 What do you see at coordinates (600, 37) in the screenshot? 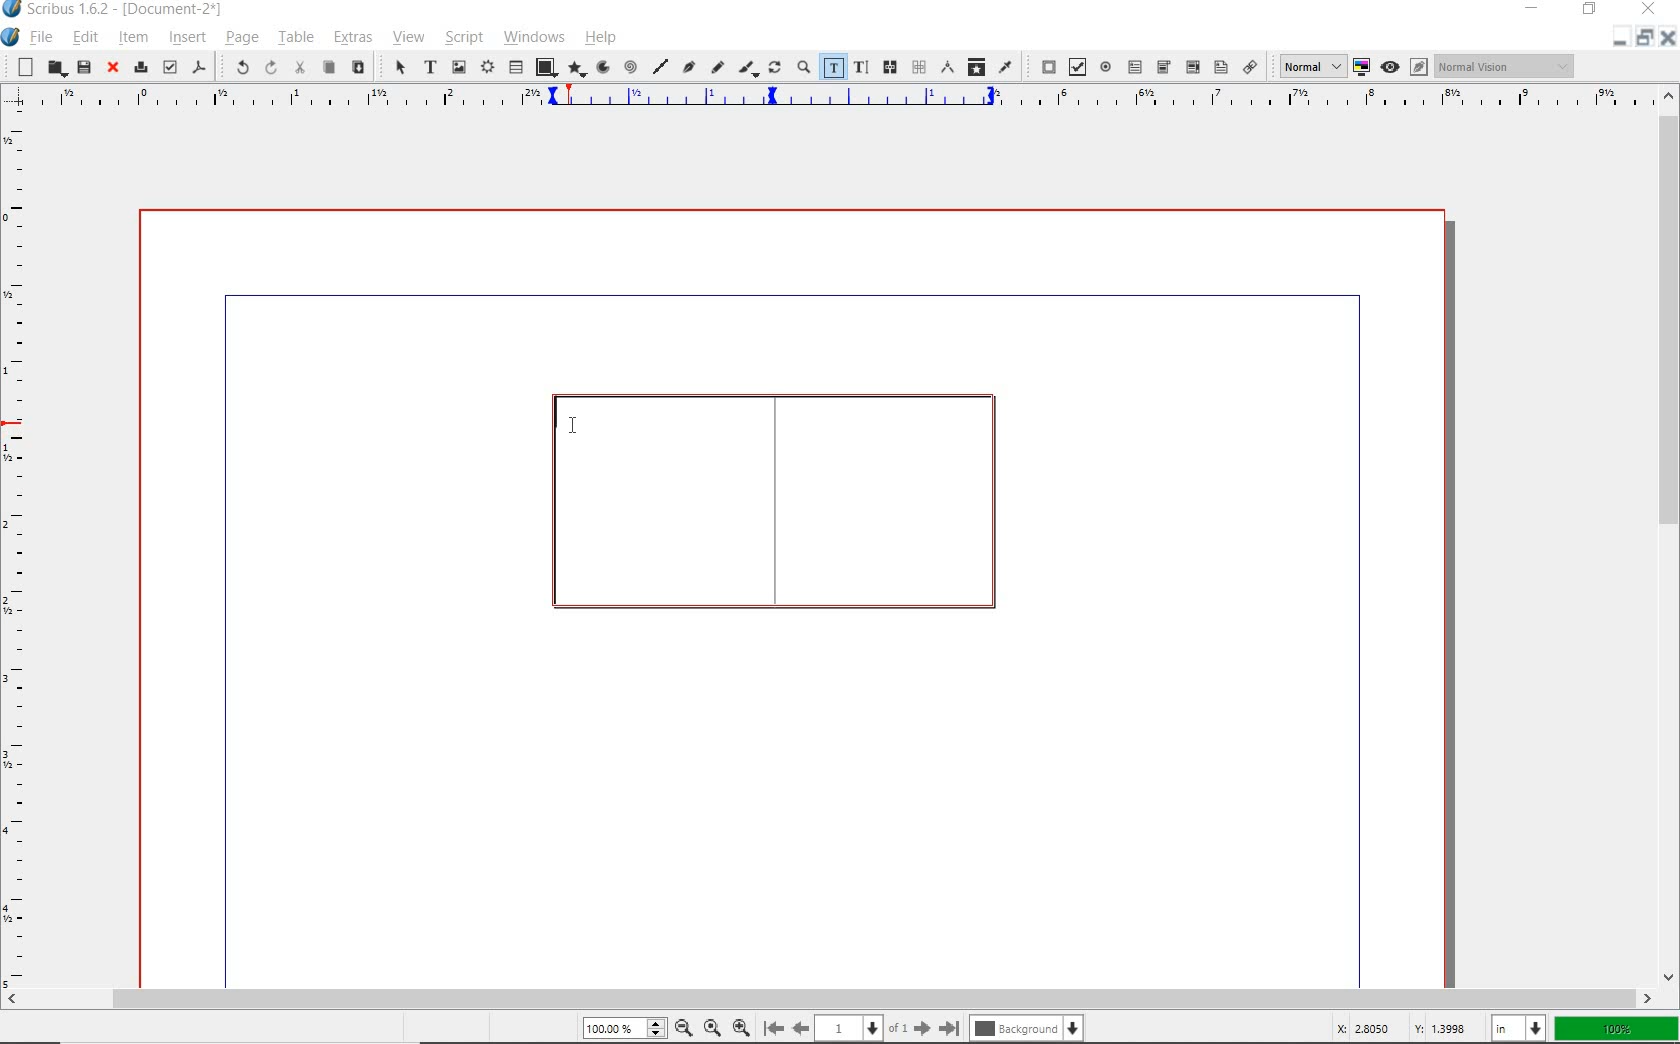
I see `help` at bounding box center [600, 37].